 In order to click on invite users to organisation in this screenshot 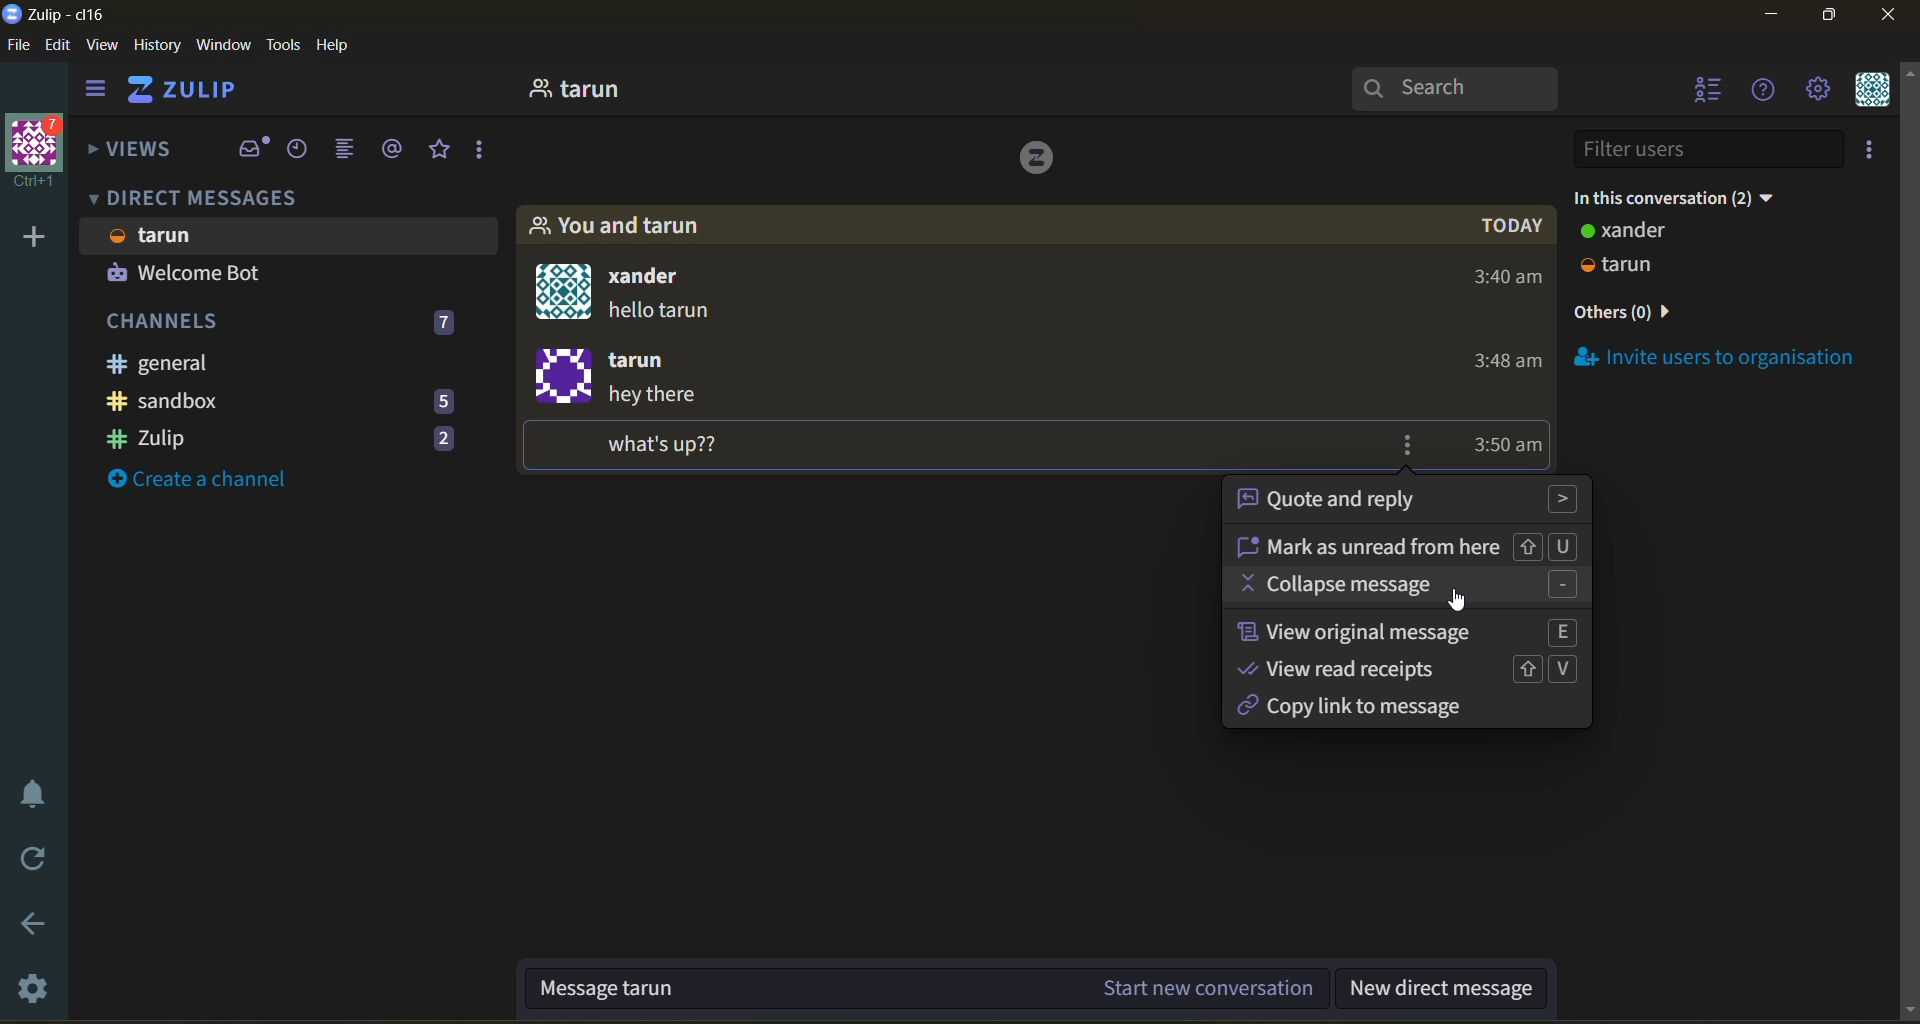, I will do `click(1866, 149)`.